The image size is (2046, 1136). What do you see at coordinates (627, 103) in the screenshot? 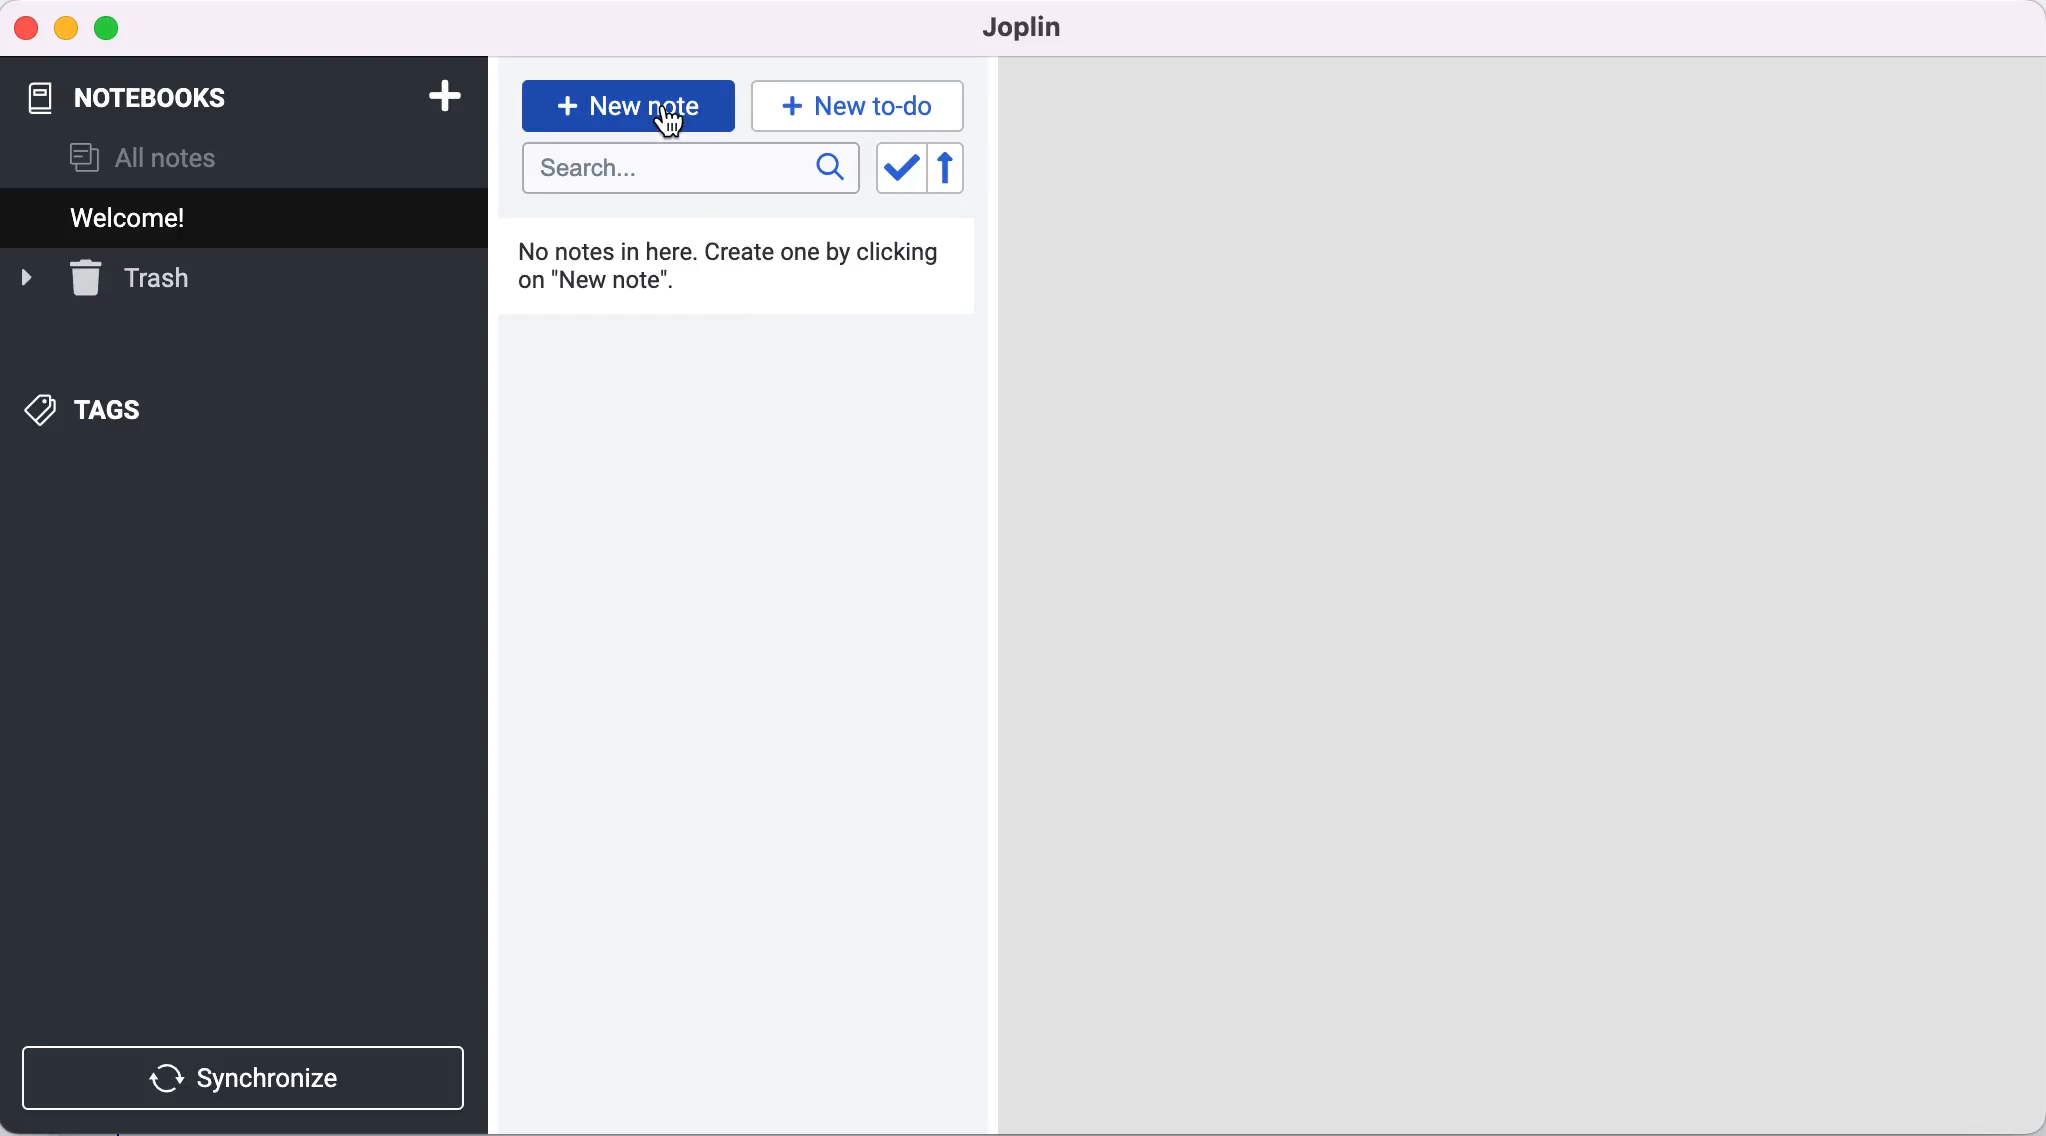
I see `new note` at bounding box center [627, 103].